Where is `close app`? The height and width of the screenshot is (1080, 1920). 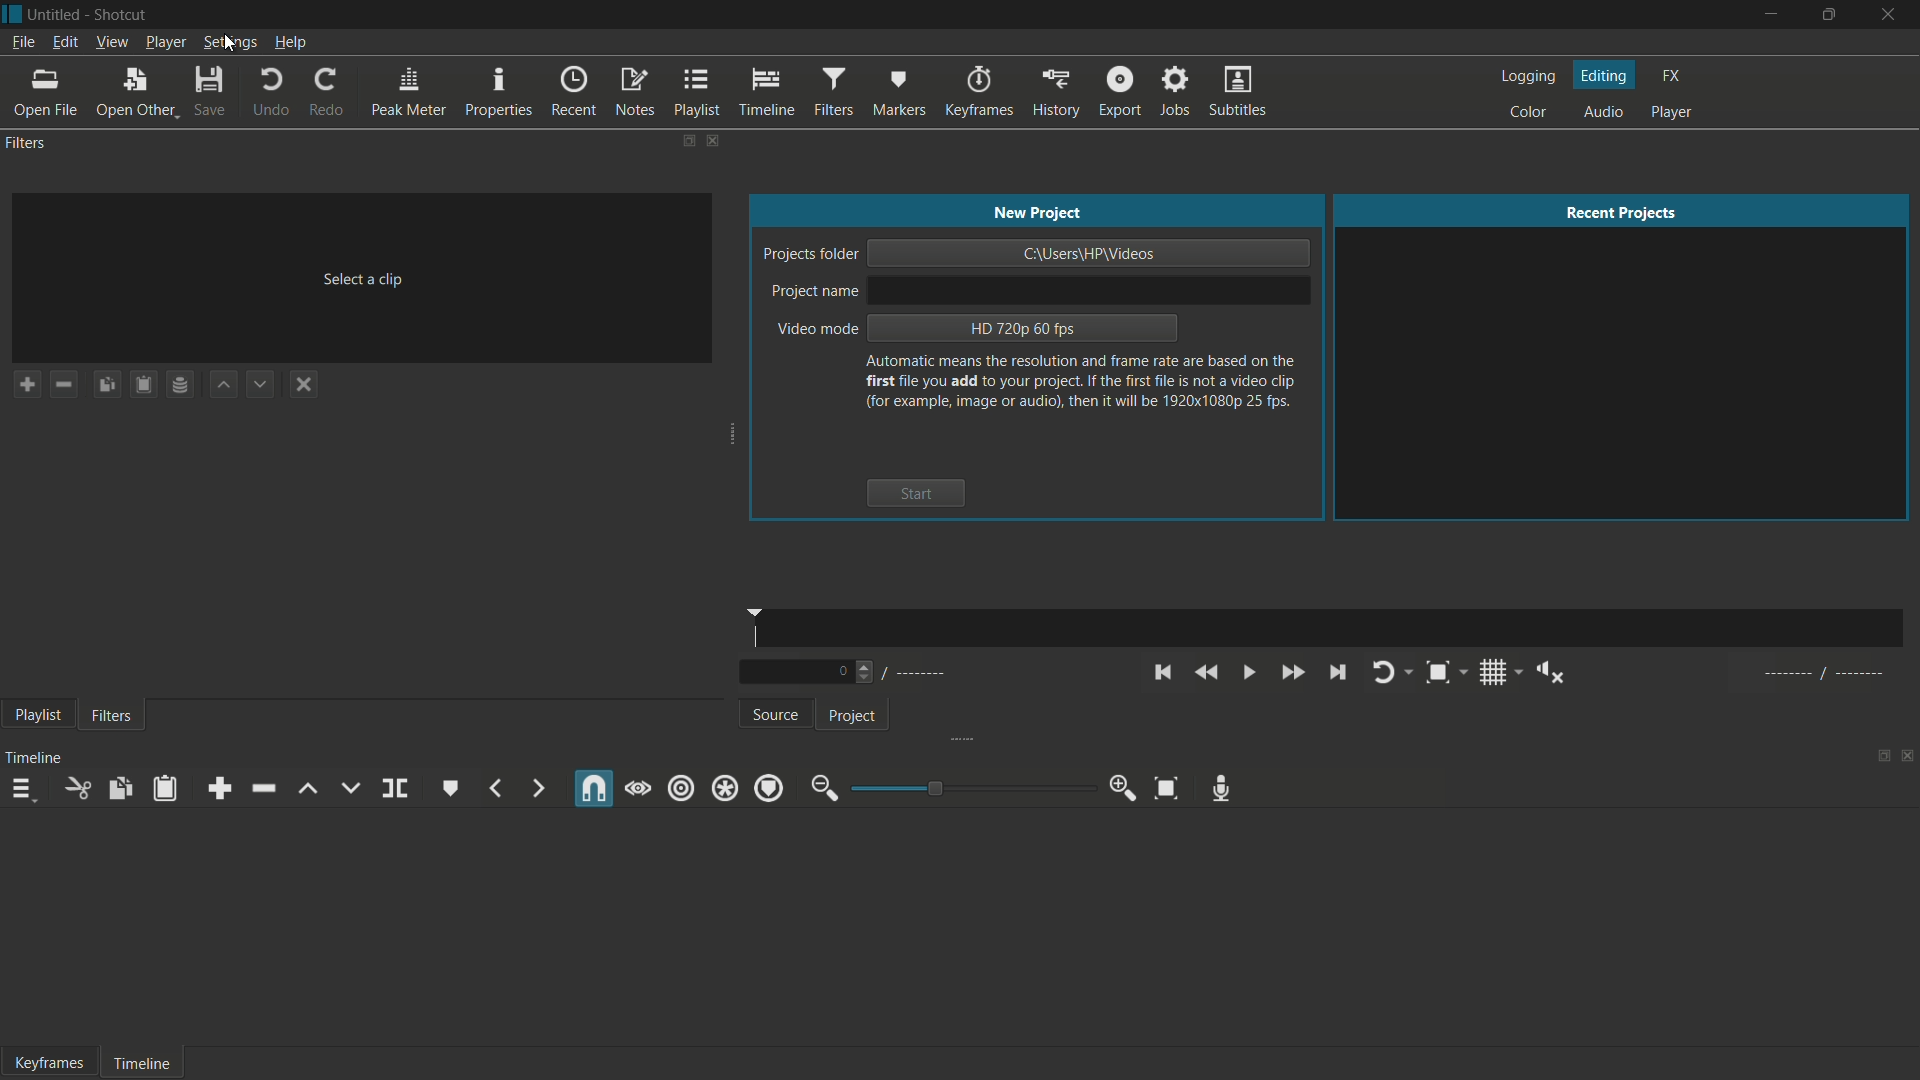
close app is located at coordinates (1890, 14).